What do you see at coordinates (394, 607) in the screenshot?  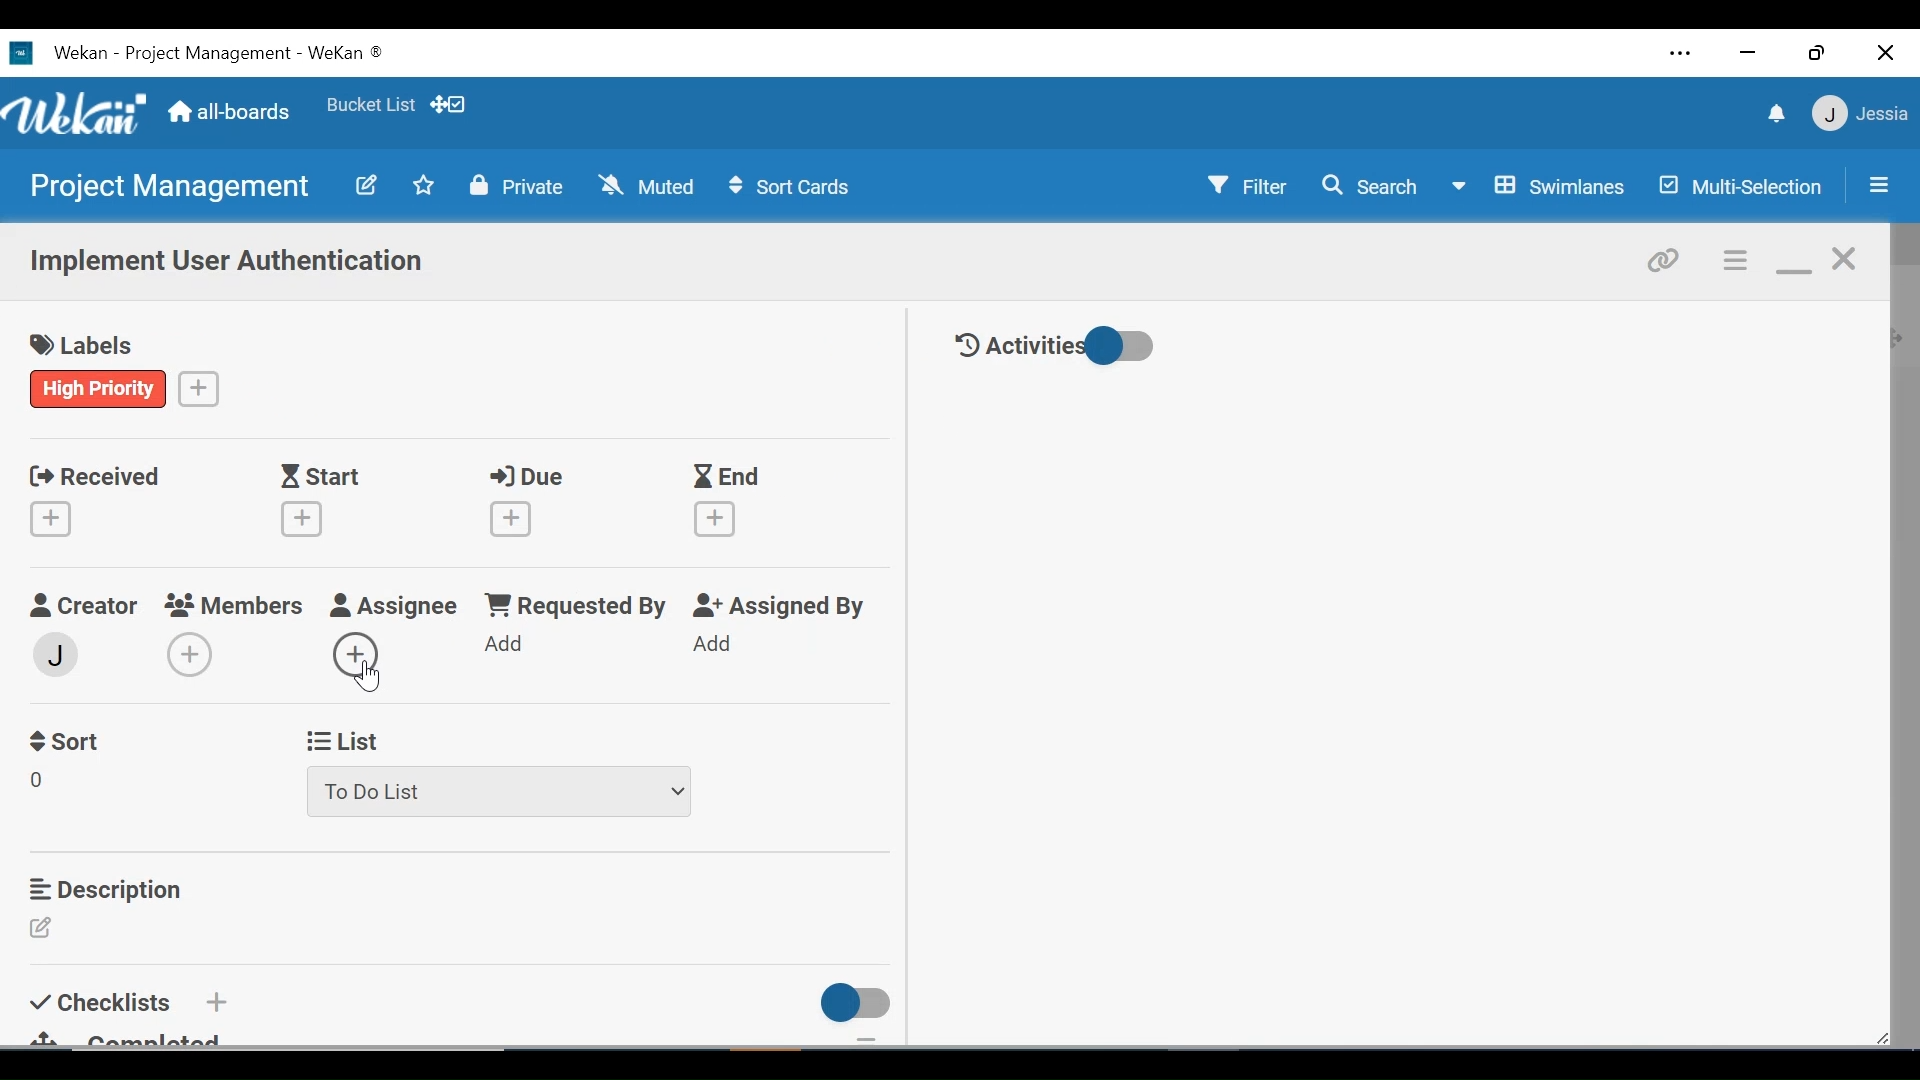 I see `Assignee` at bounding box center [394, 607].